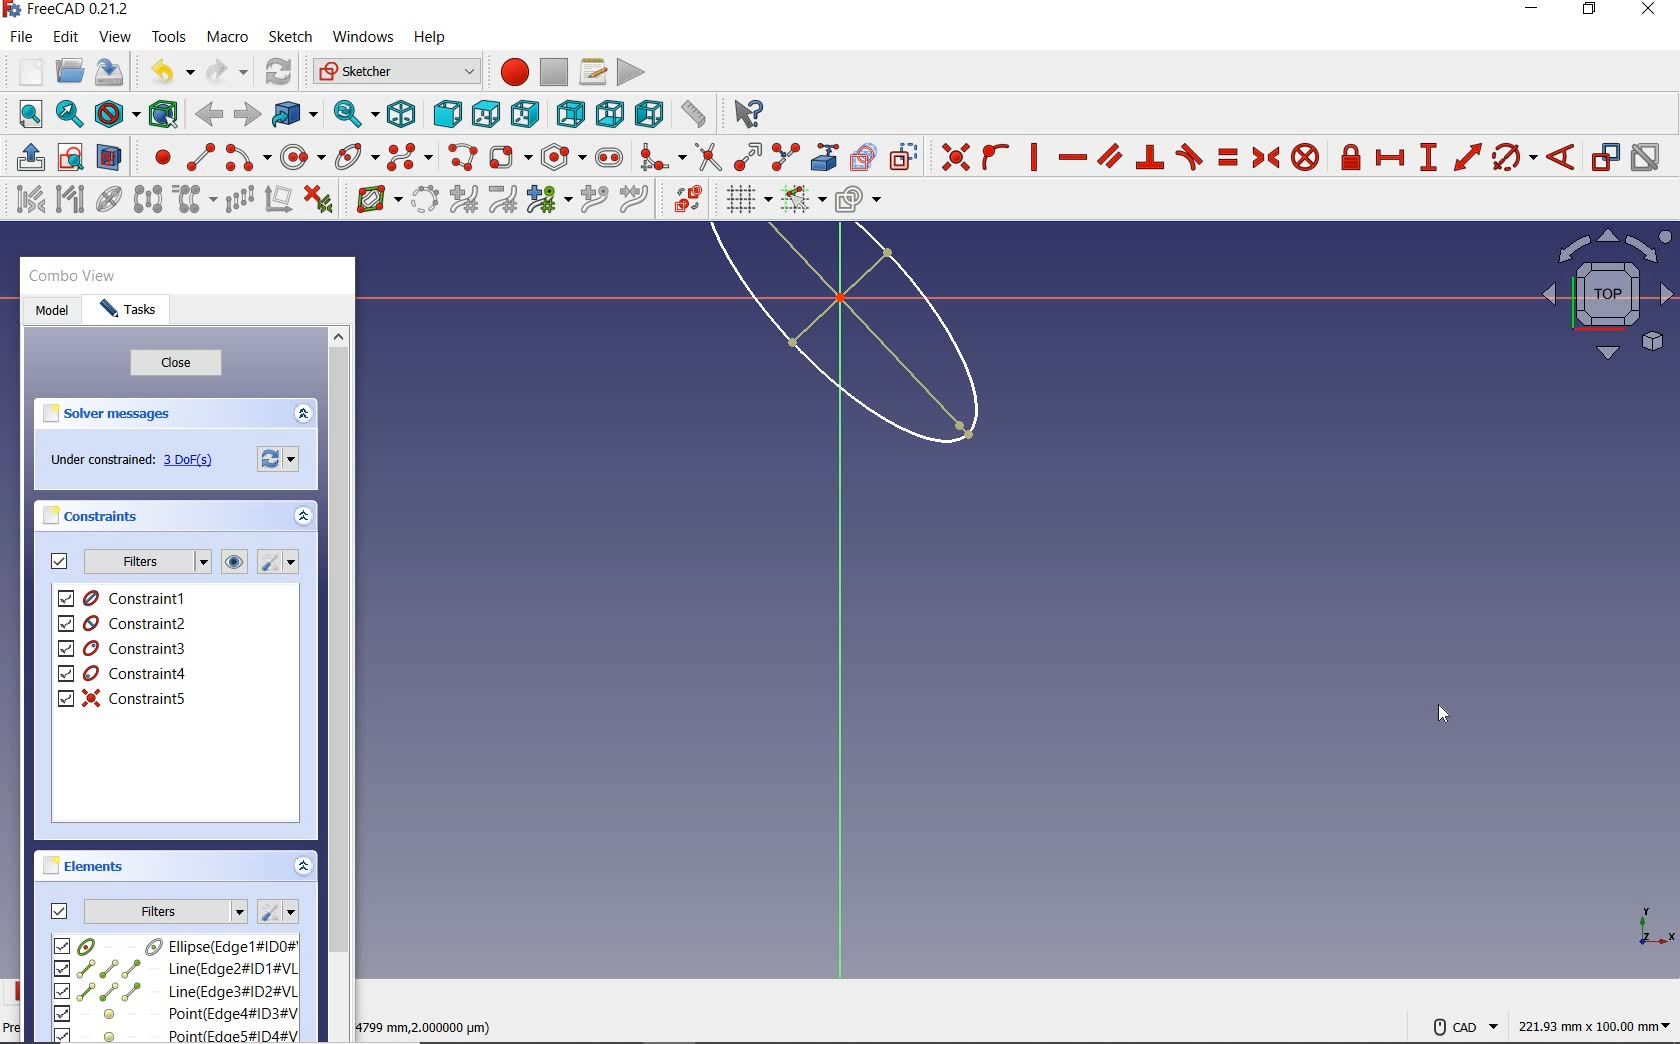 This screenshot has width=1680, height=1044. I want to click on toggle driving/ reference constraint, so click(1606, 156).